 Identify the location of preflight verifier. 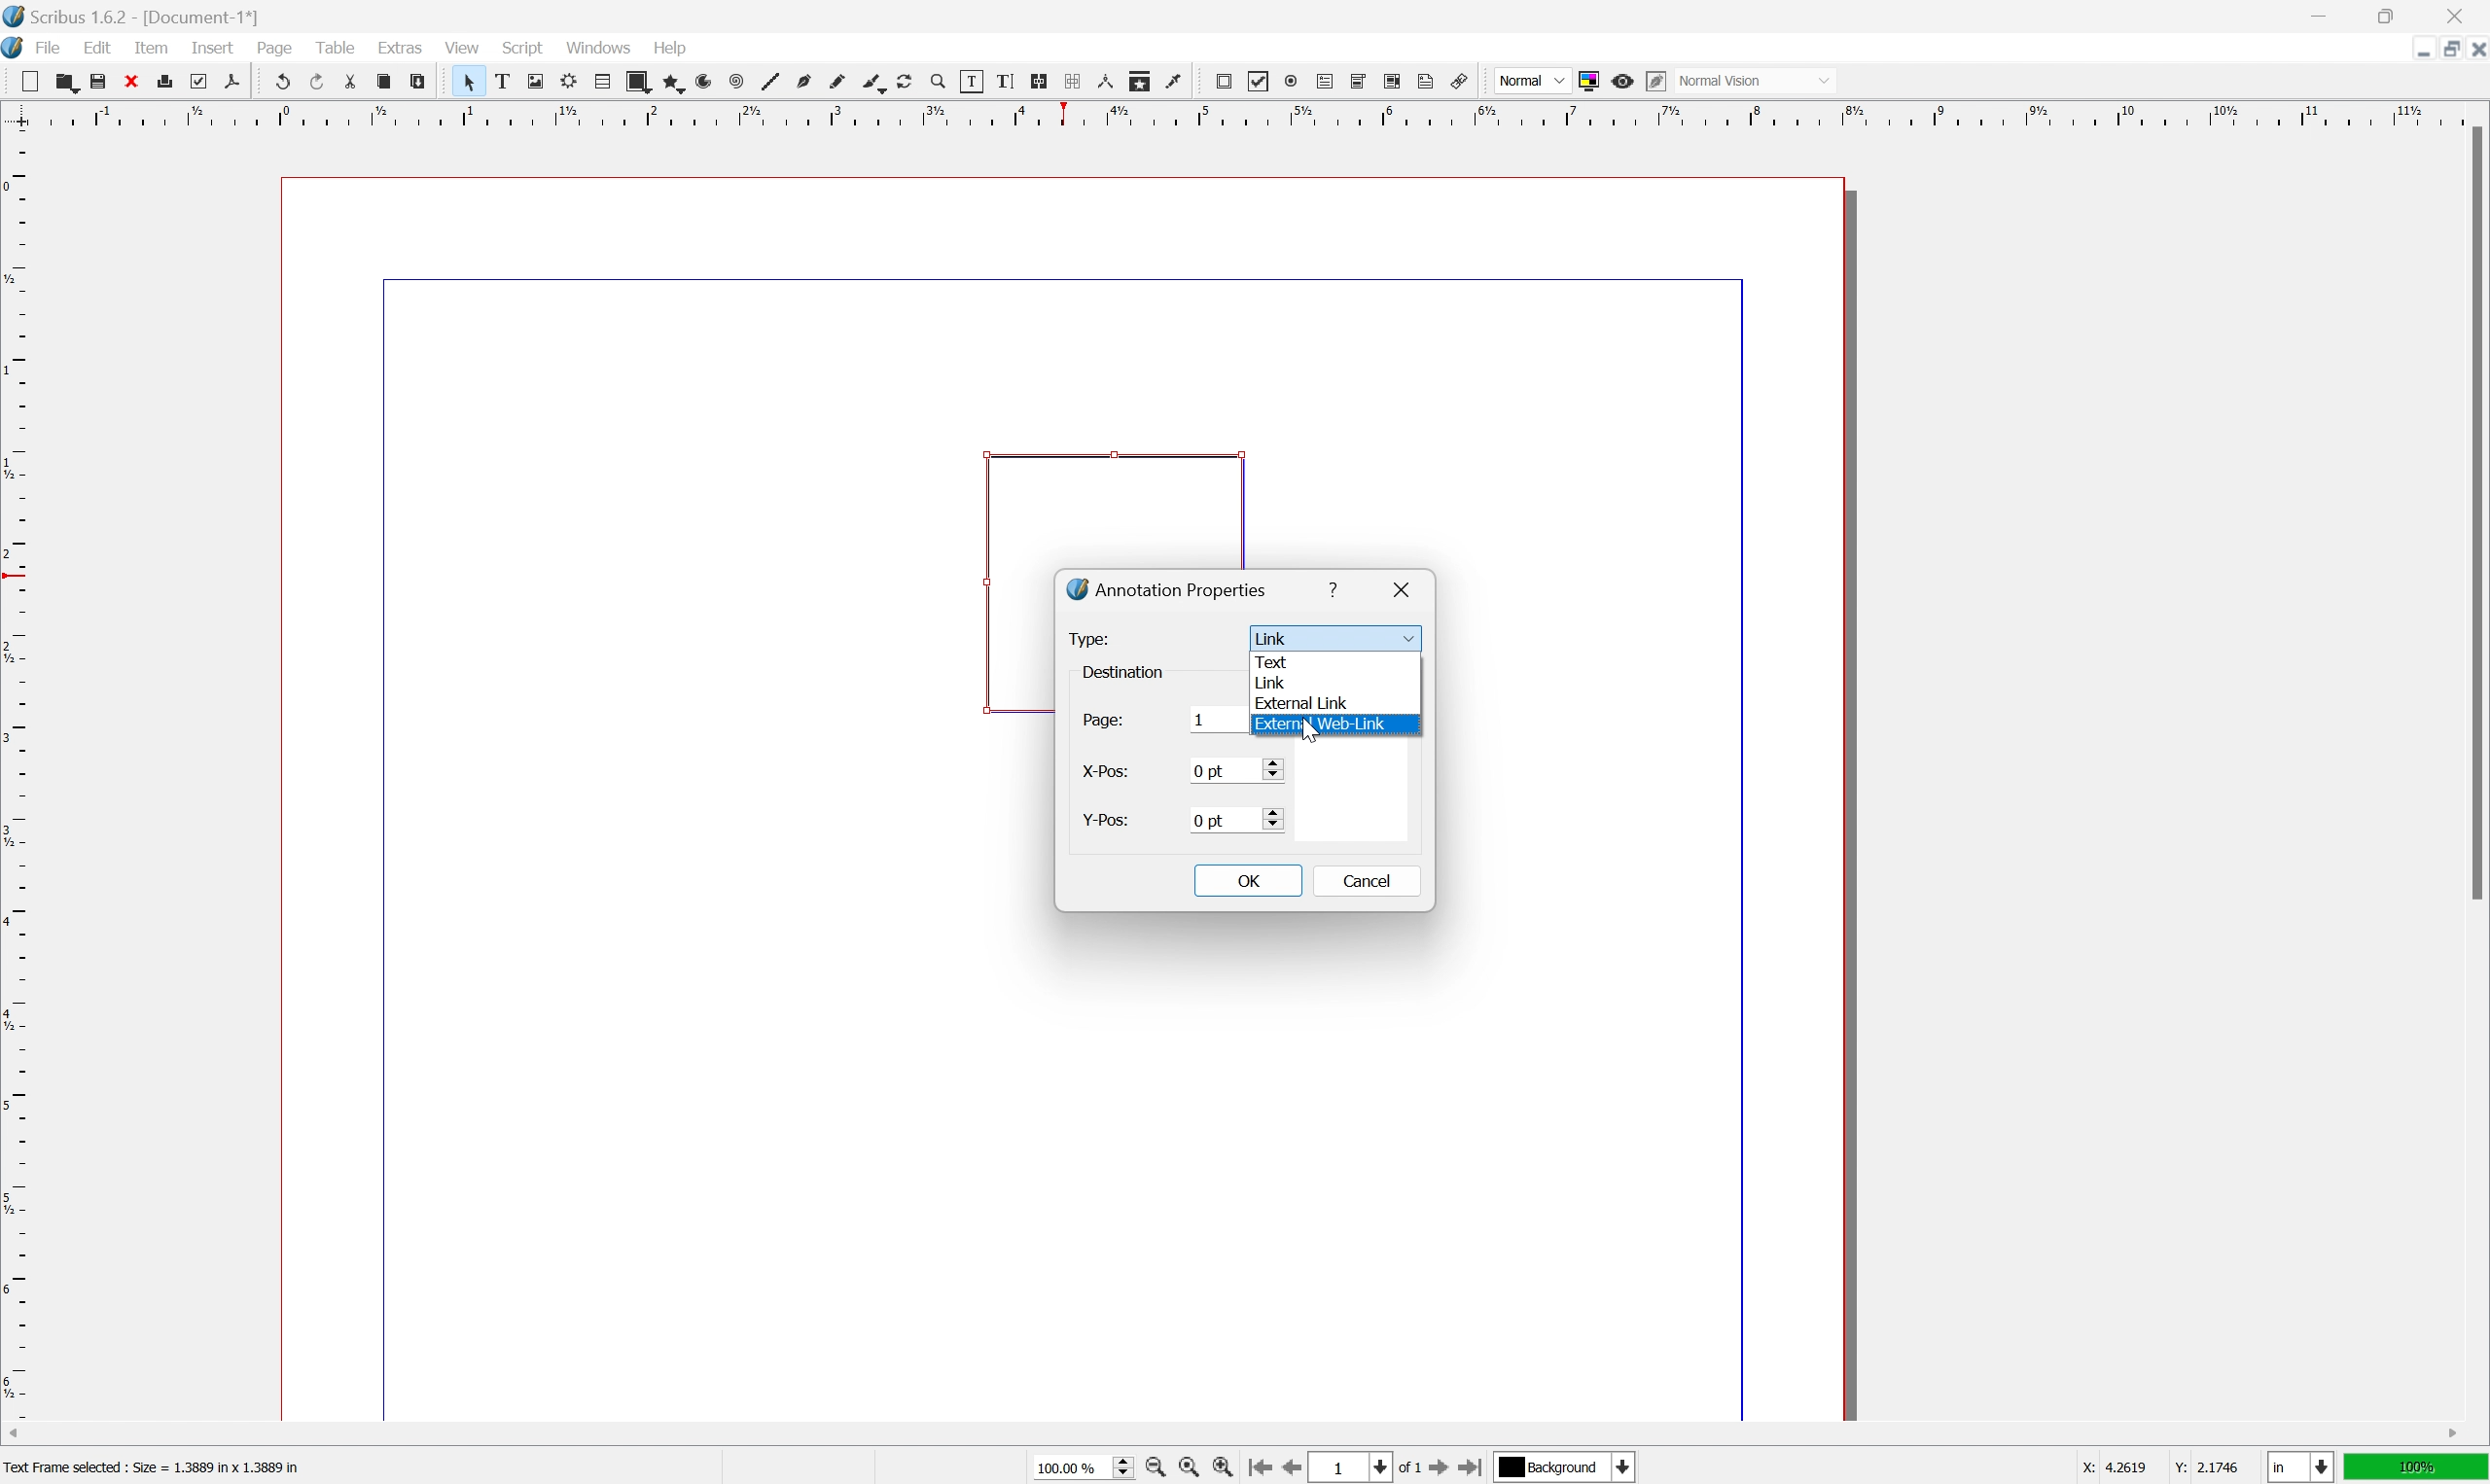
(199, 81).